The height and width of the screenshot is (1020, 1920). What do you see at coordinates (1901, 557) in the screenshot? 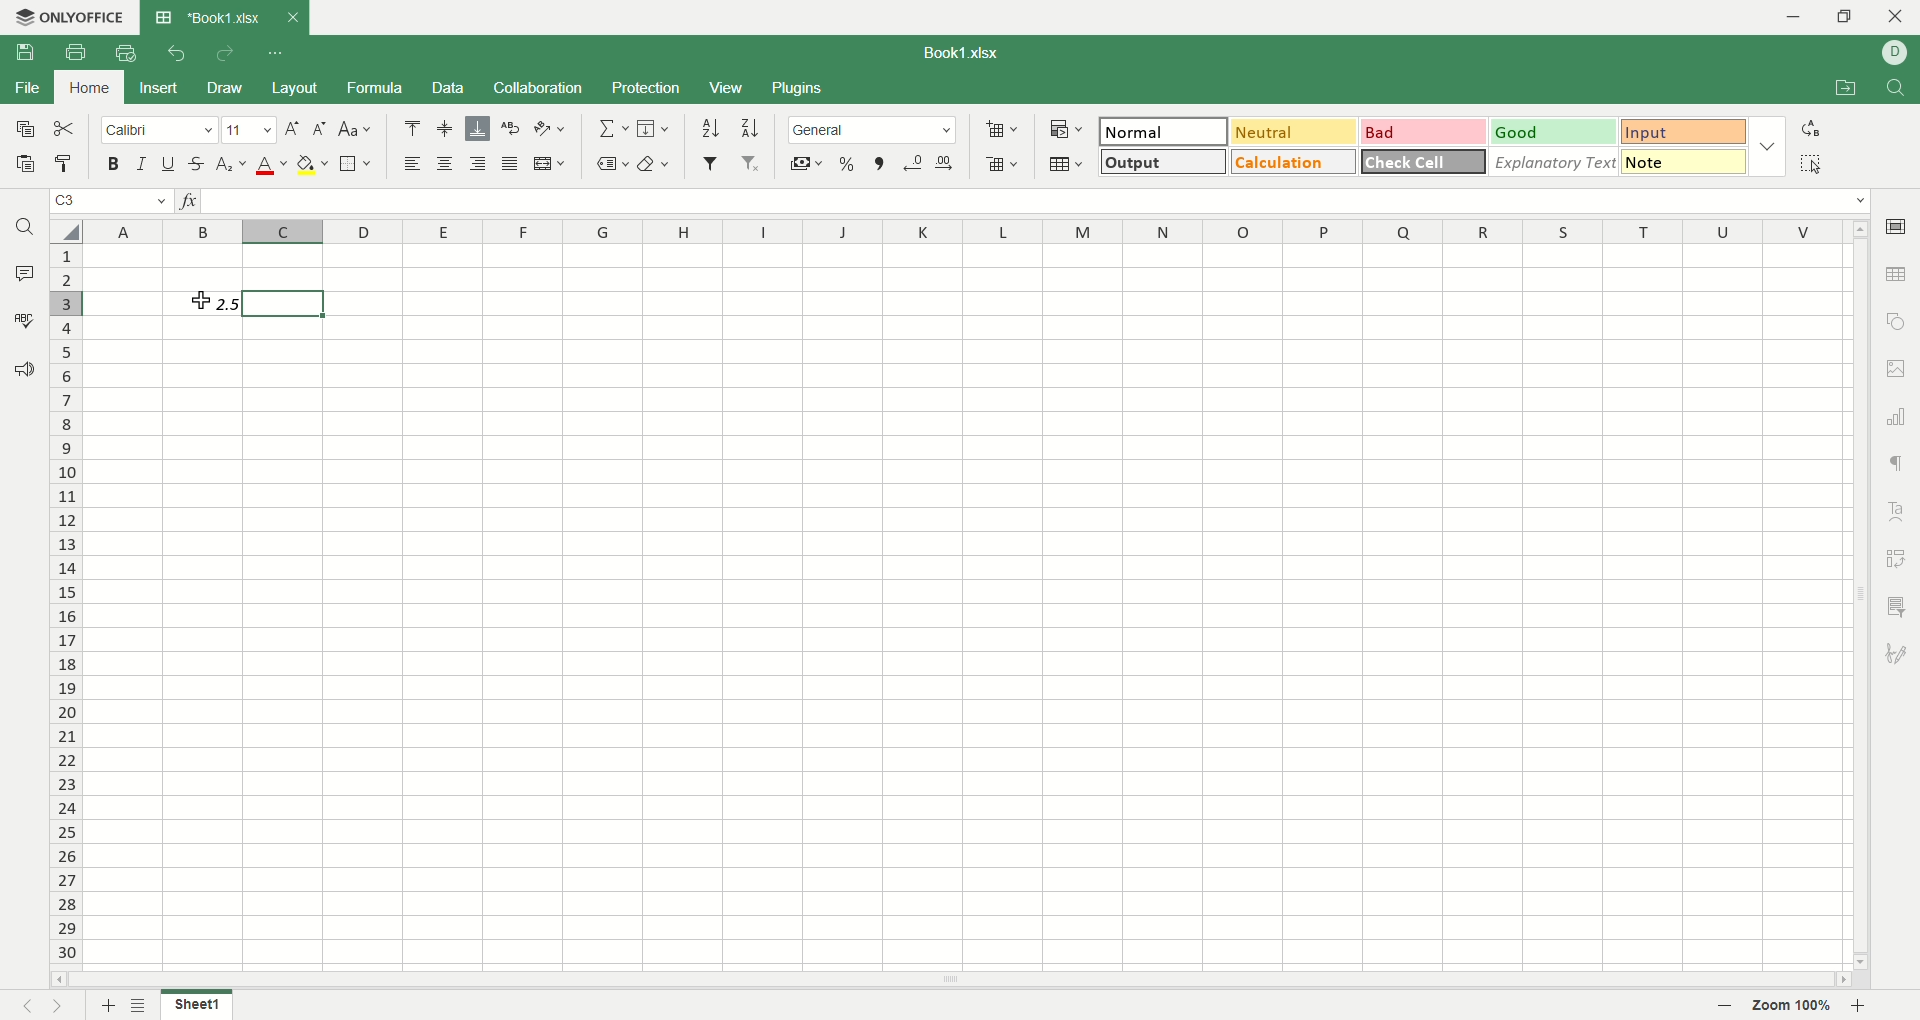
I see `pivot settings` at bounding box center [1901, 557].